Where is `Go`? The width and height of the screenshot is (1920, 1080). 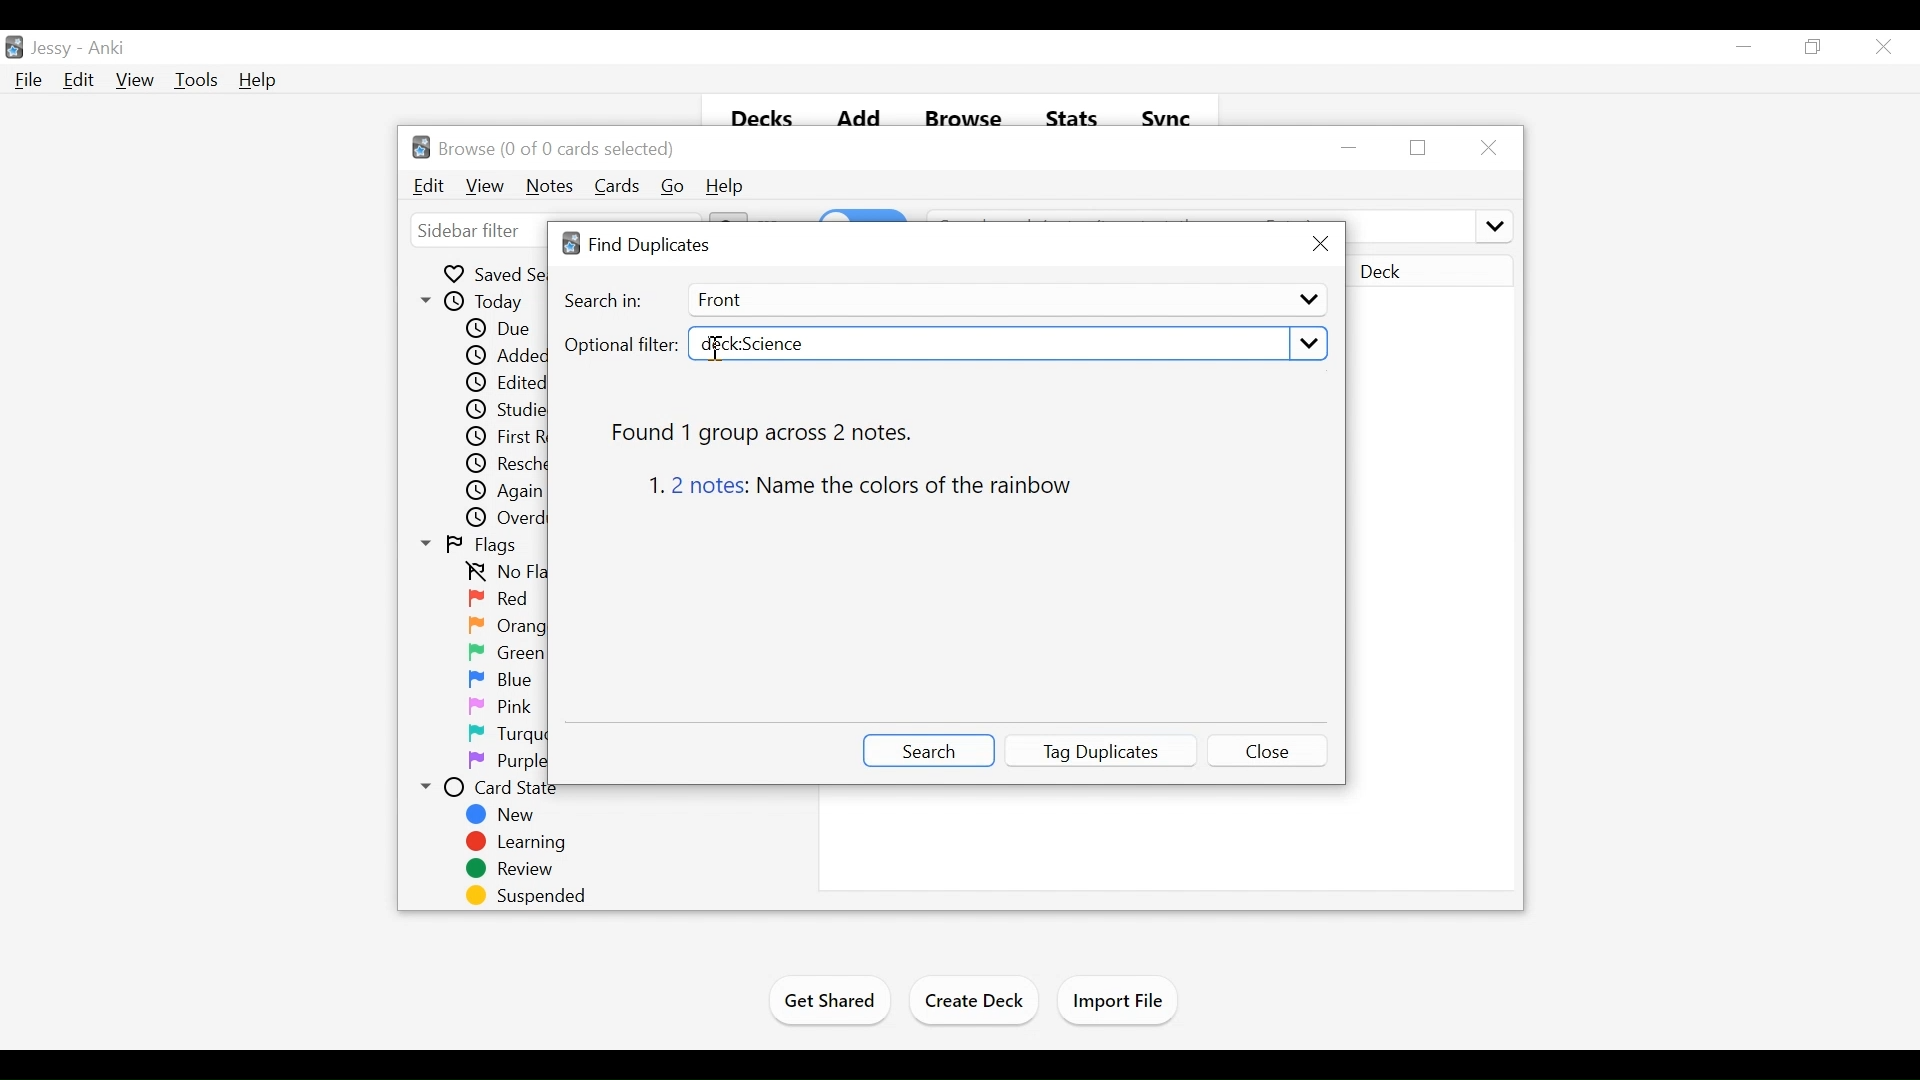
Go is located at coordinates (673, 187).